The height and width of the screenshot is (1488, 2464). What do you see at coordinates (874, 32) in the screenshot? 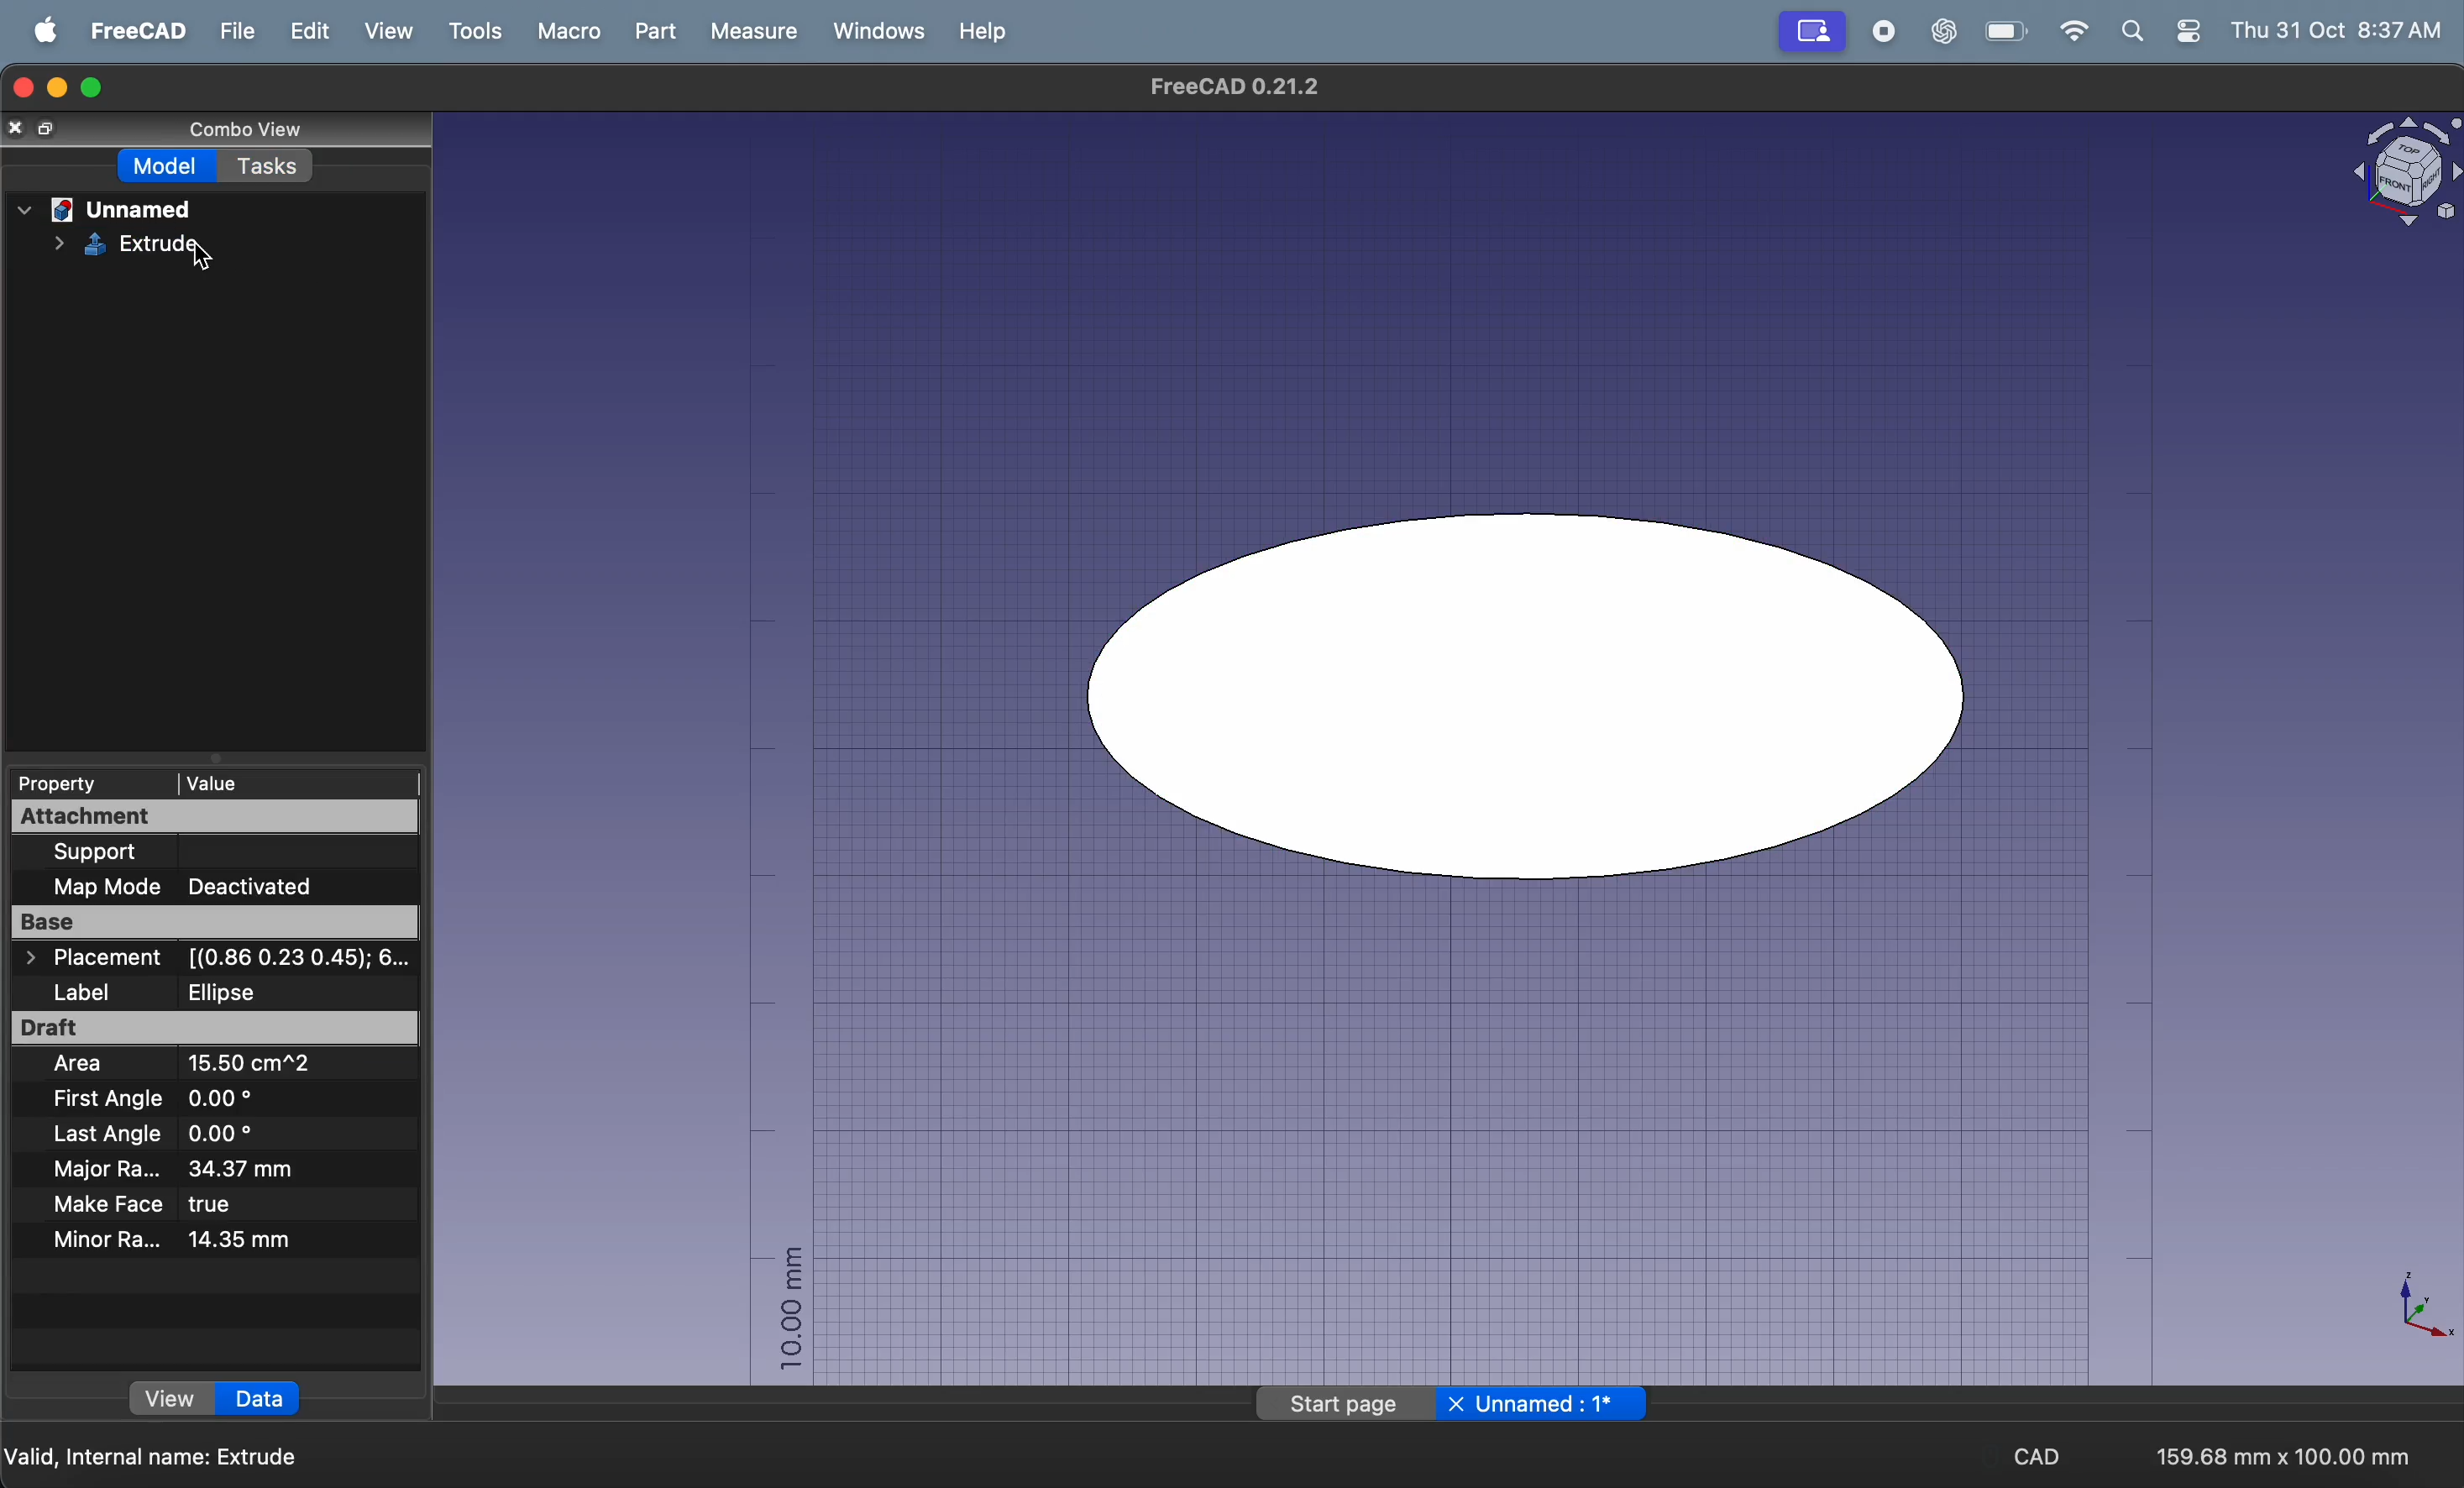
I see `windows` at bounding box center [874, 32].